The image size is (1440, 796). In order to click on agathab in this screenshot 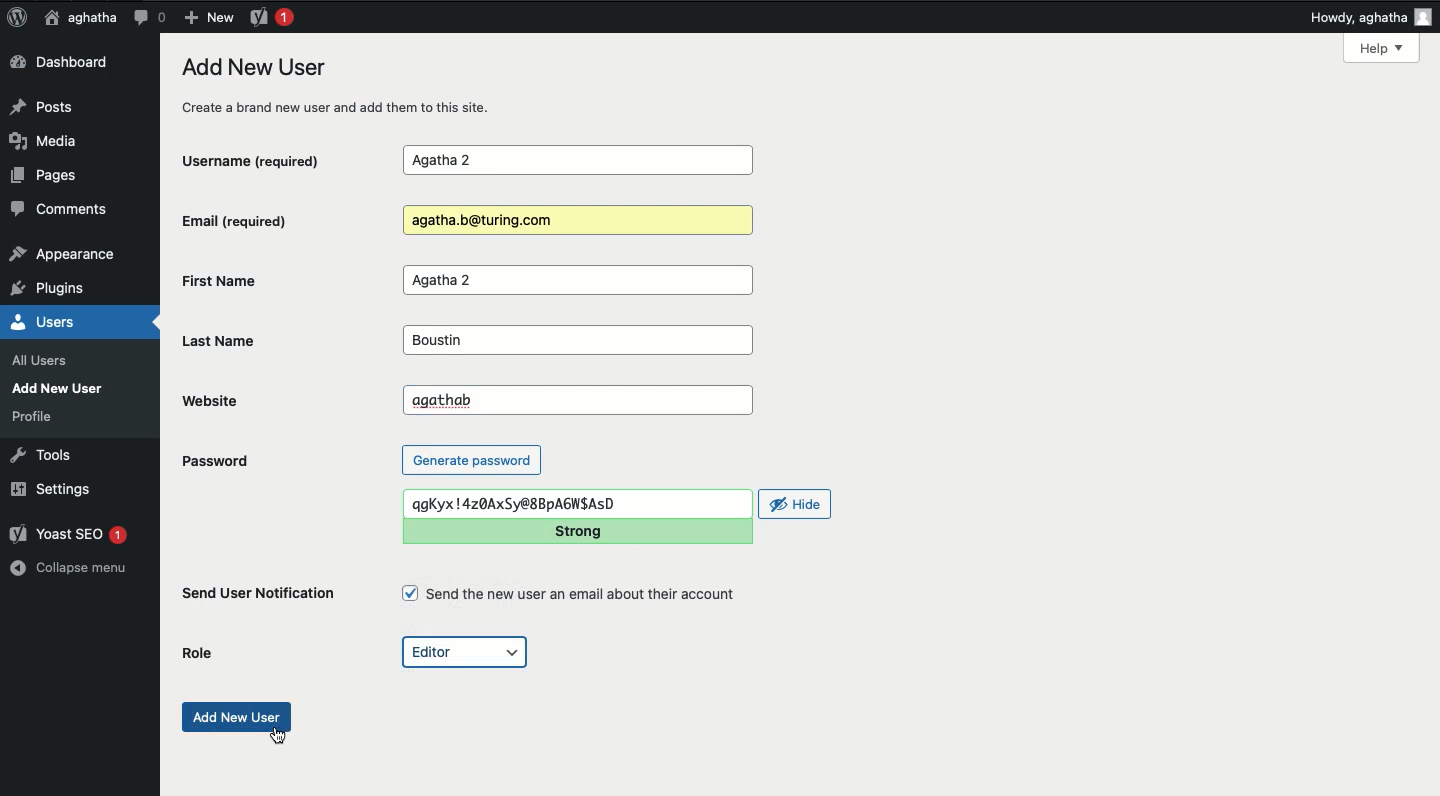, I will do `click(579, 397)`.